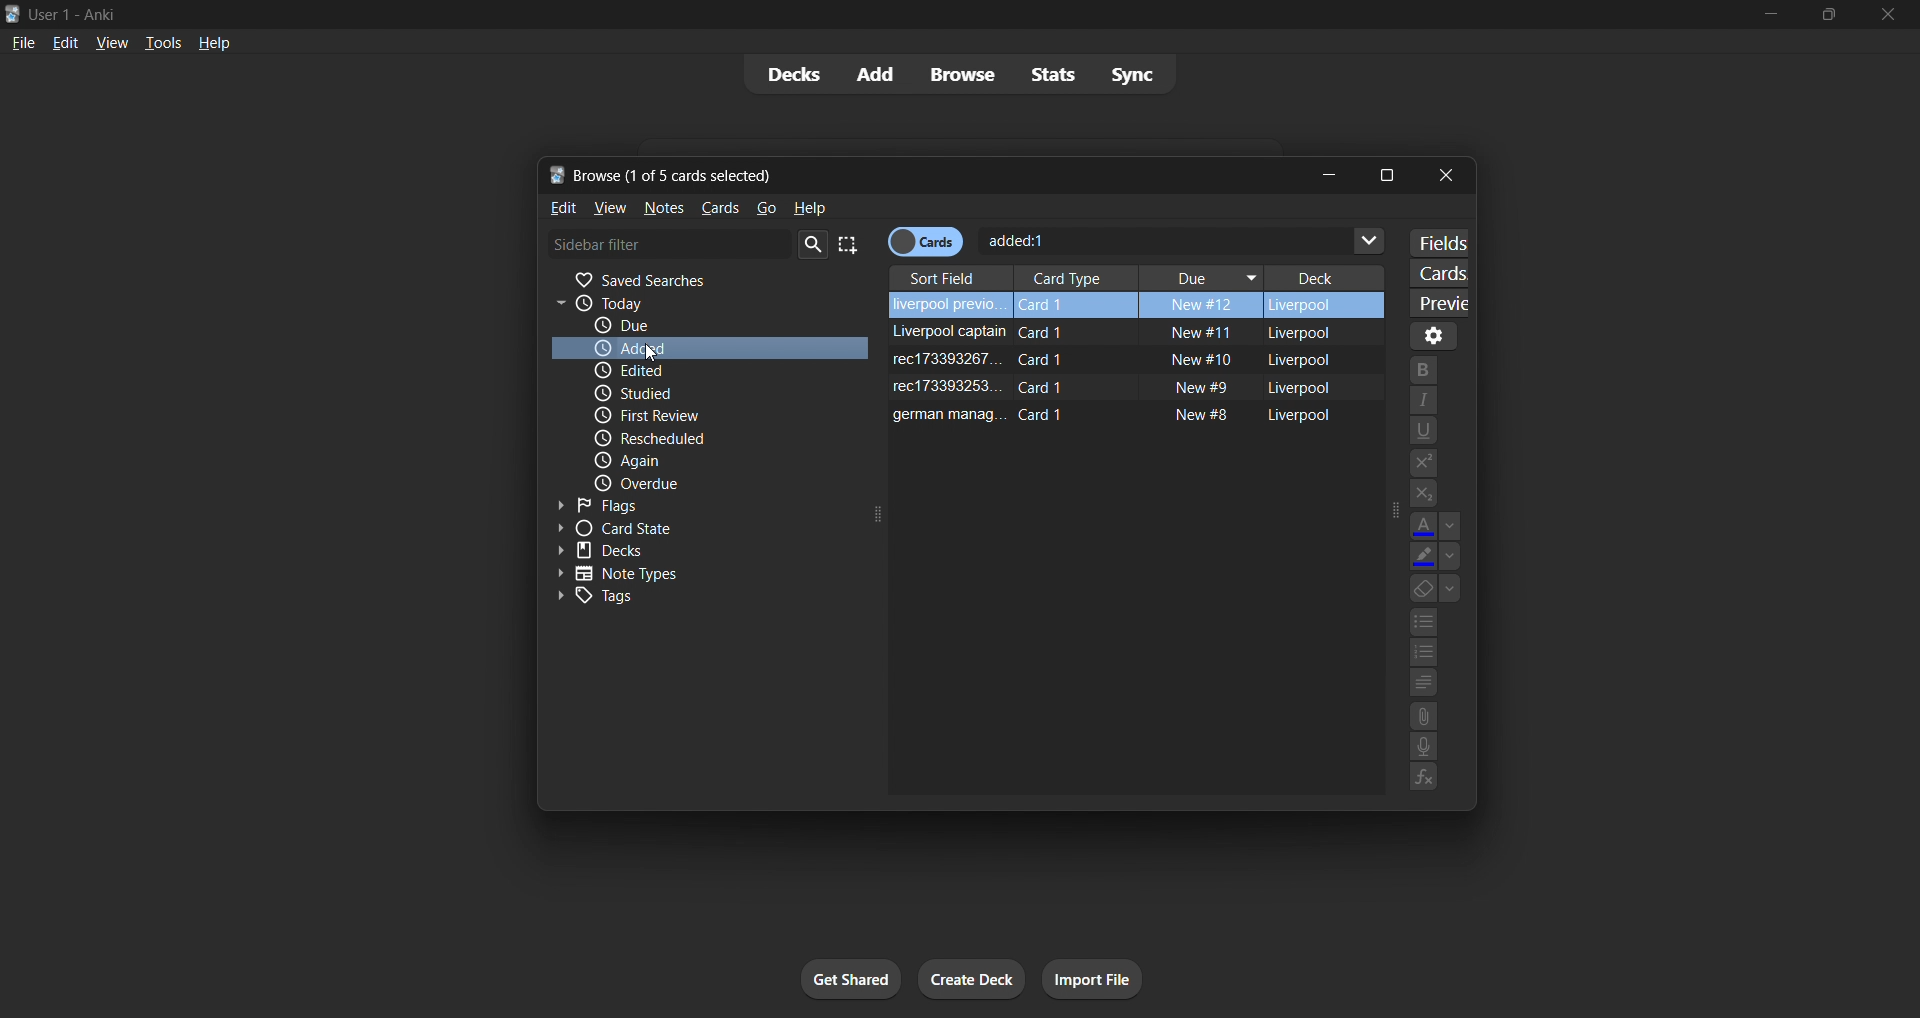 The width and height of the screenshot is (1920, 1018). I want to click on help, so click(216, 44).